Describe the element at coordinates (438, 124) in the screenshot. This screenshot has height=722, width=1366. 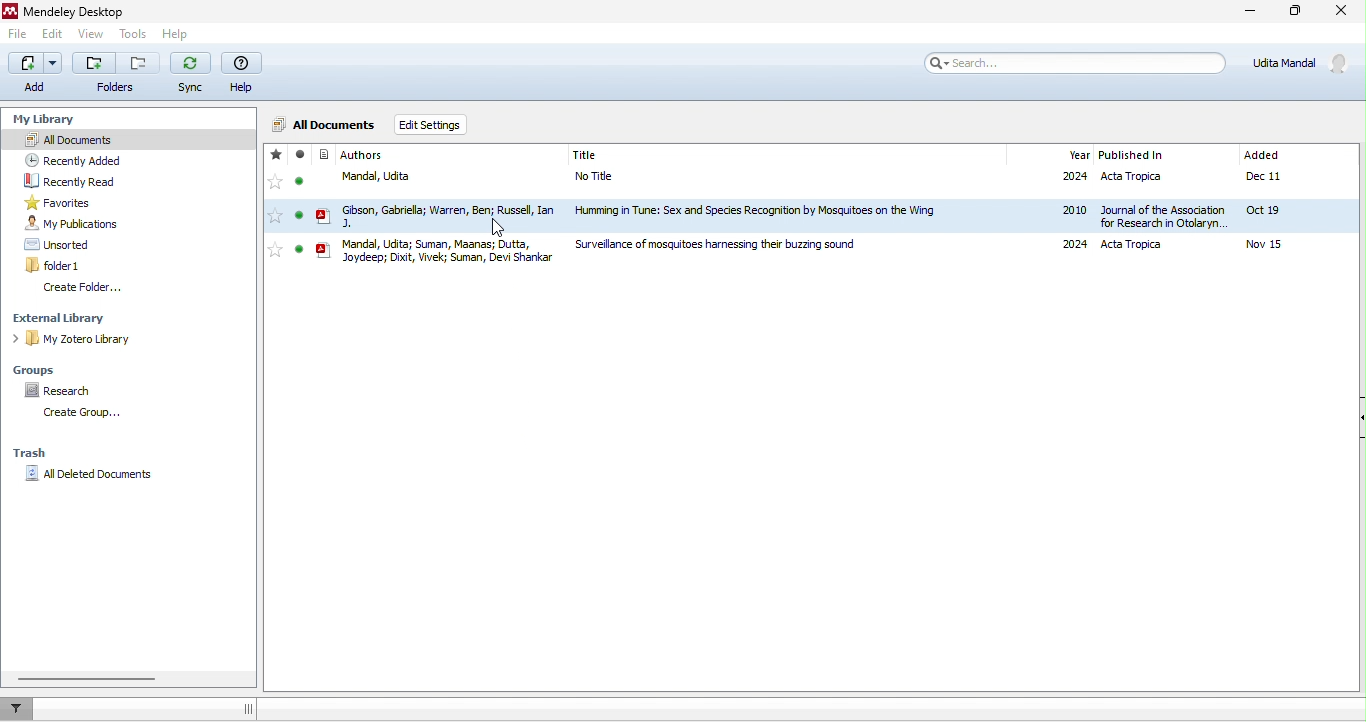
I see `edit settings` at that location.